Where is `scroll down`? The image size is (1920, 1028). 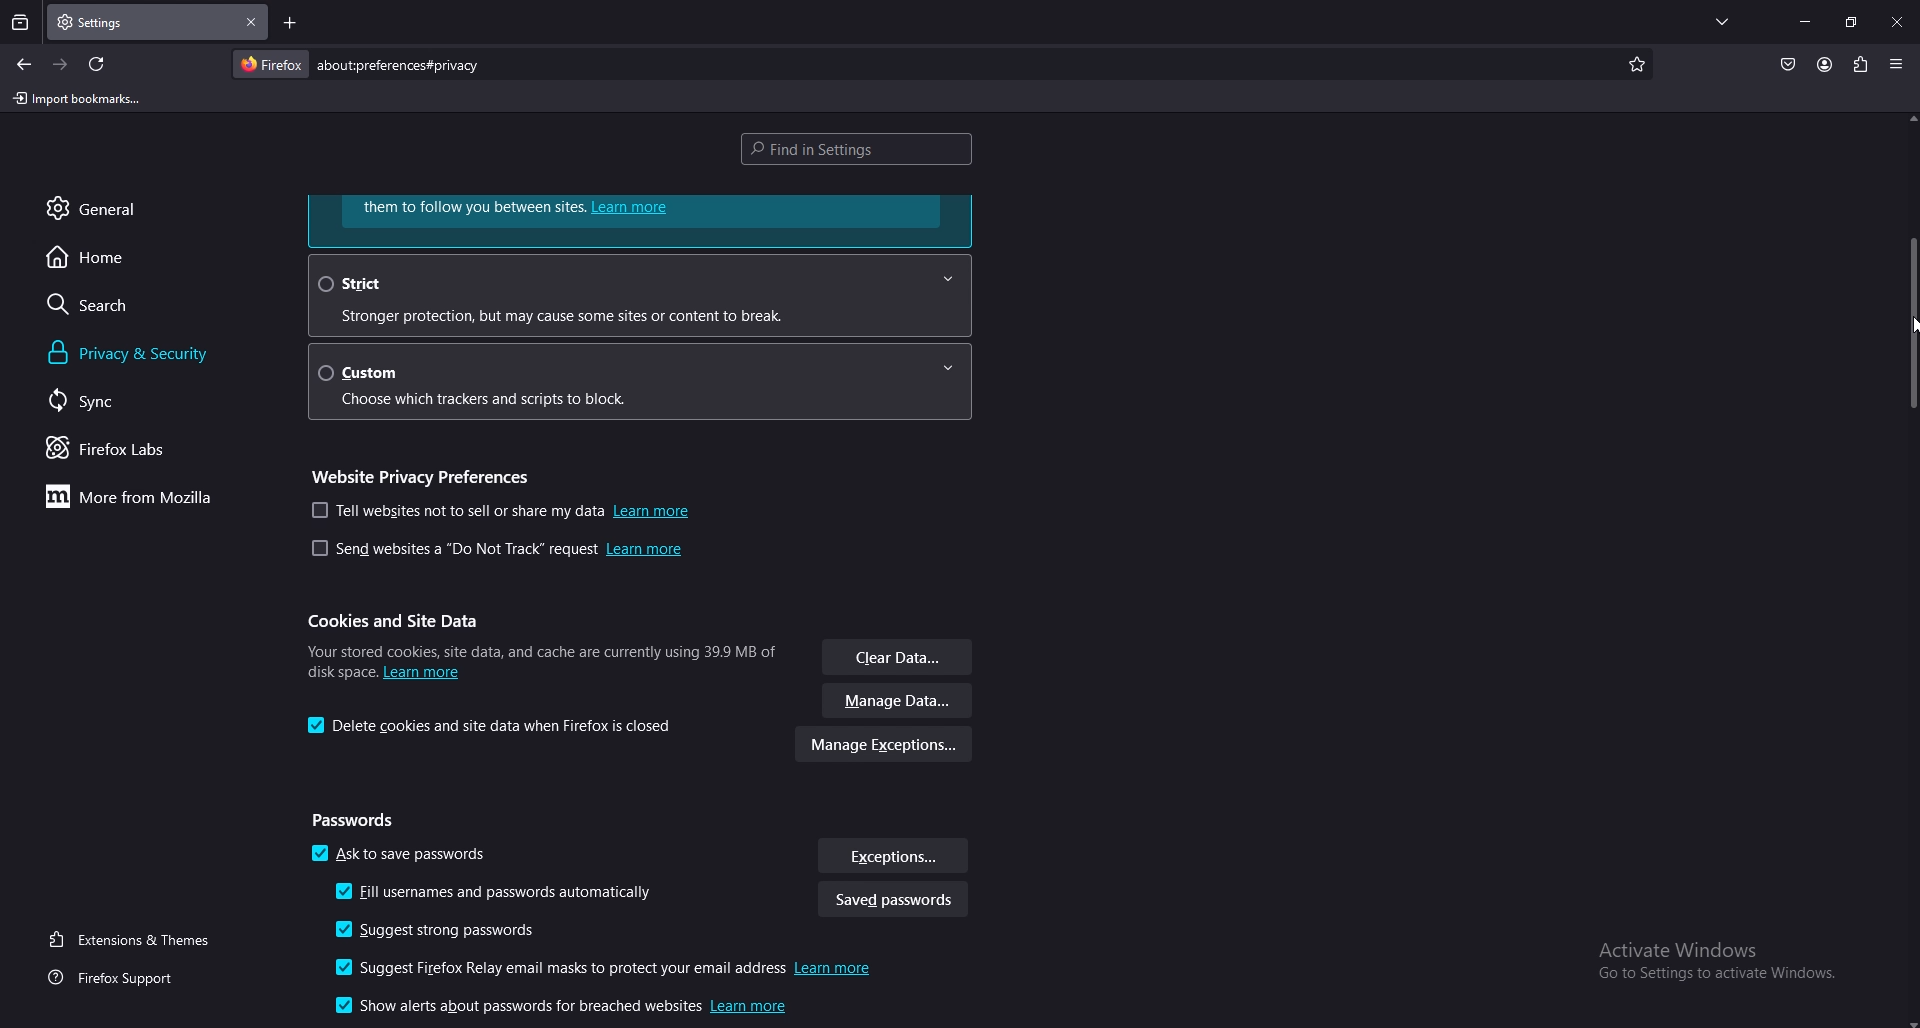
scroll down is located at coordinates (1908, 1021).